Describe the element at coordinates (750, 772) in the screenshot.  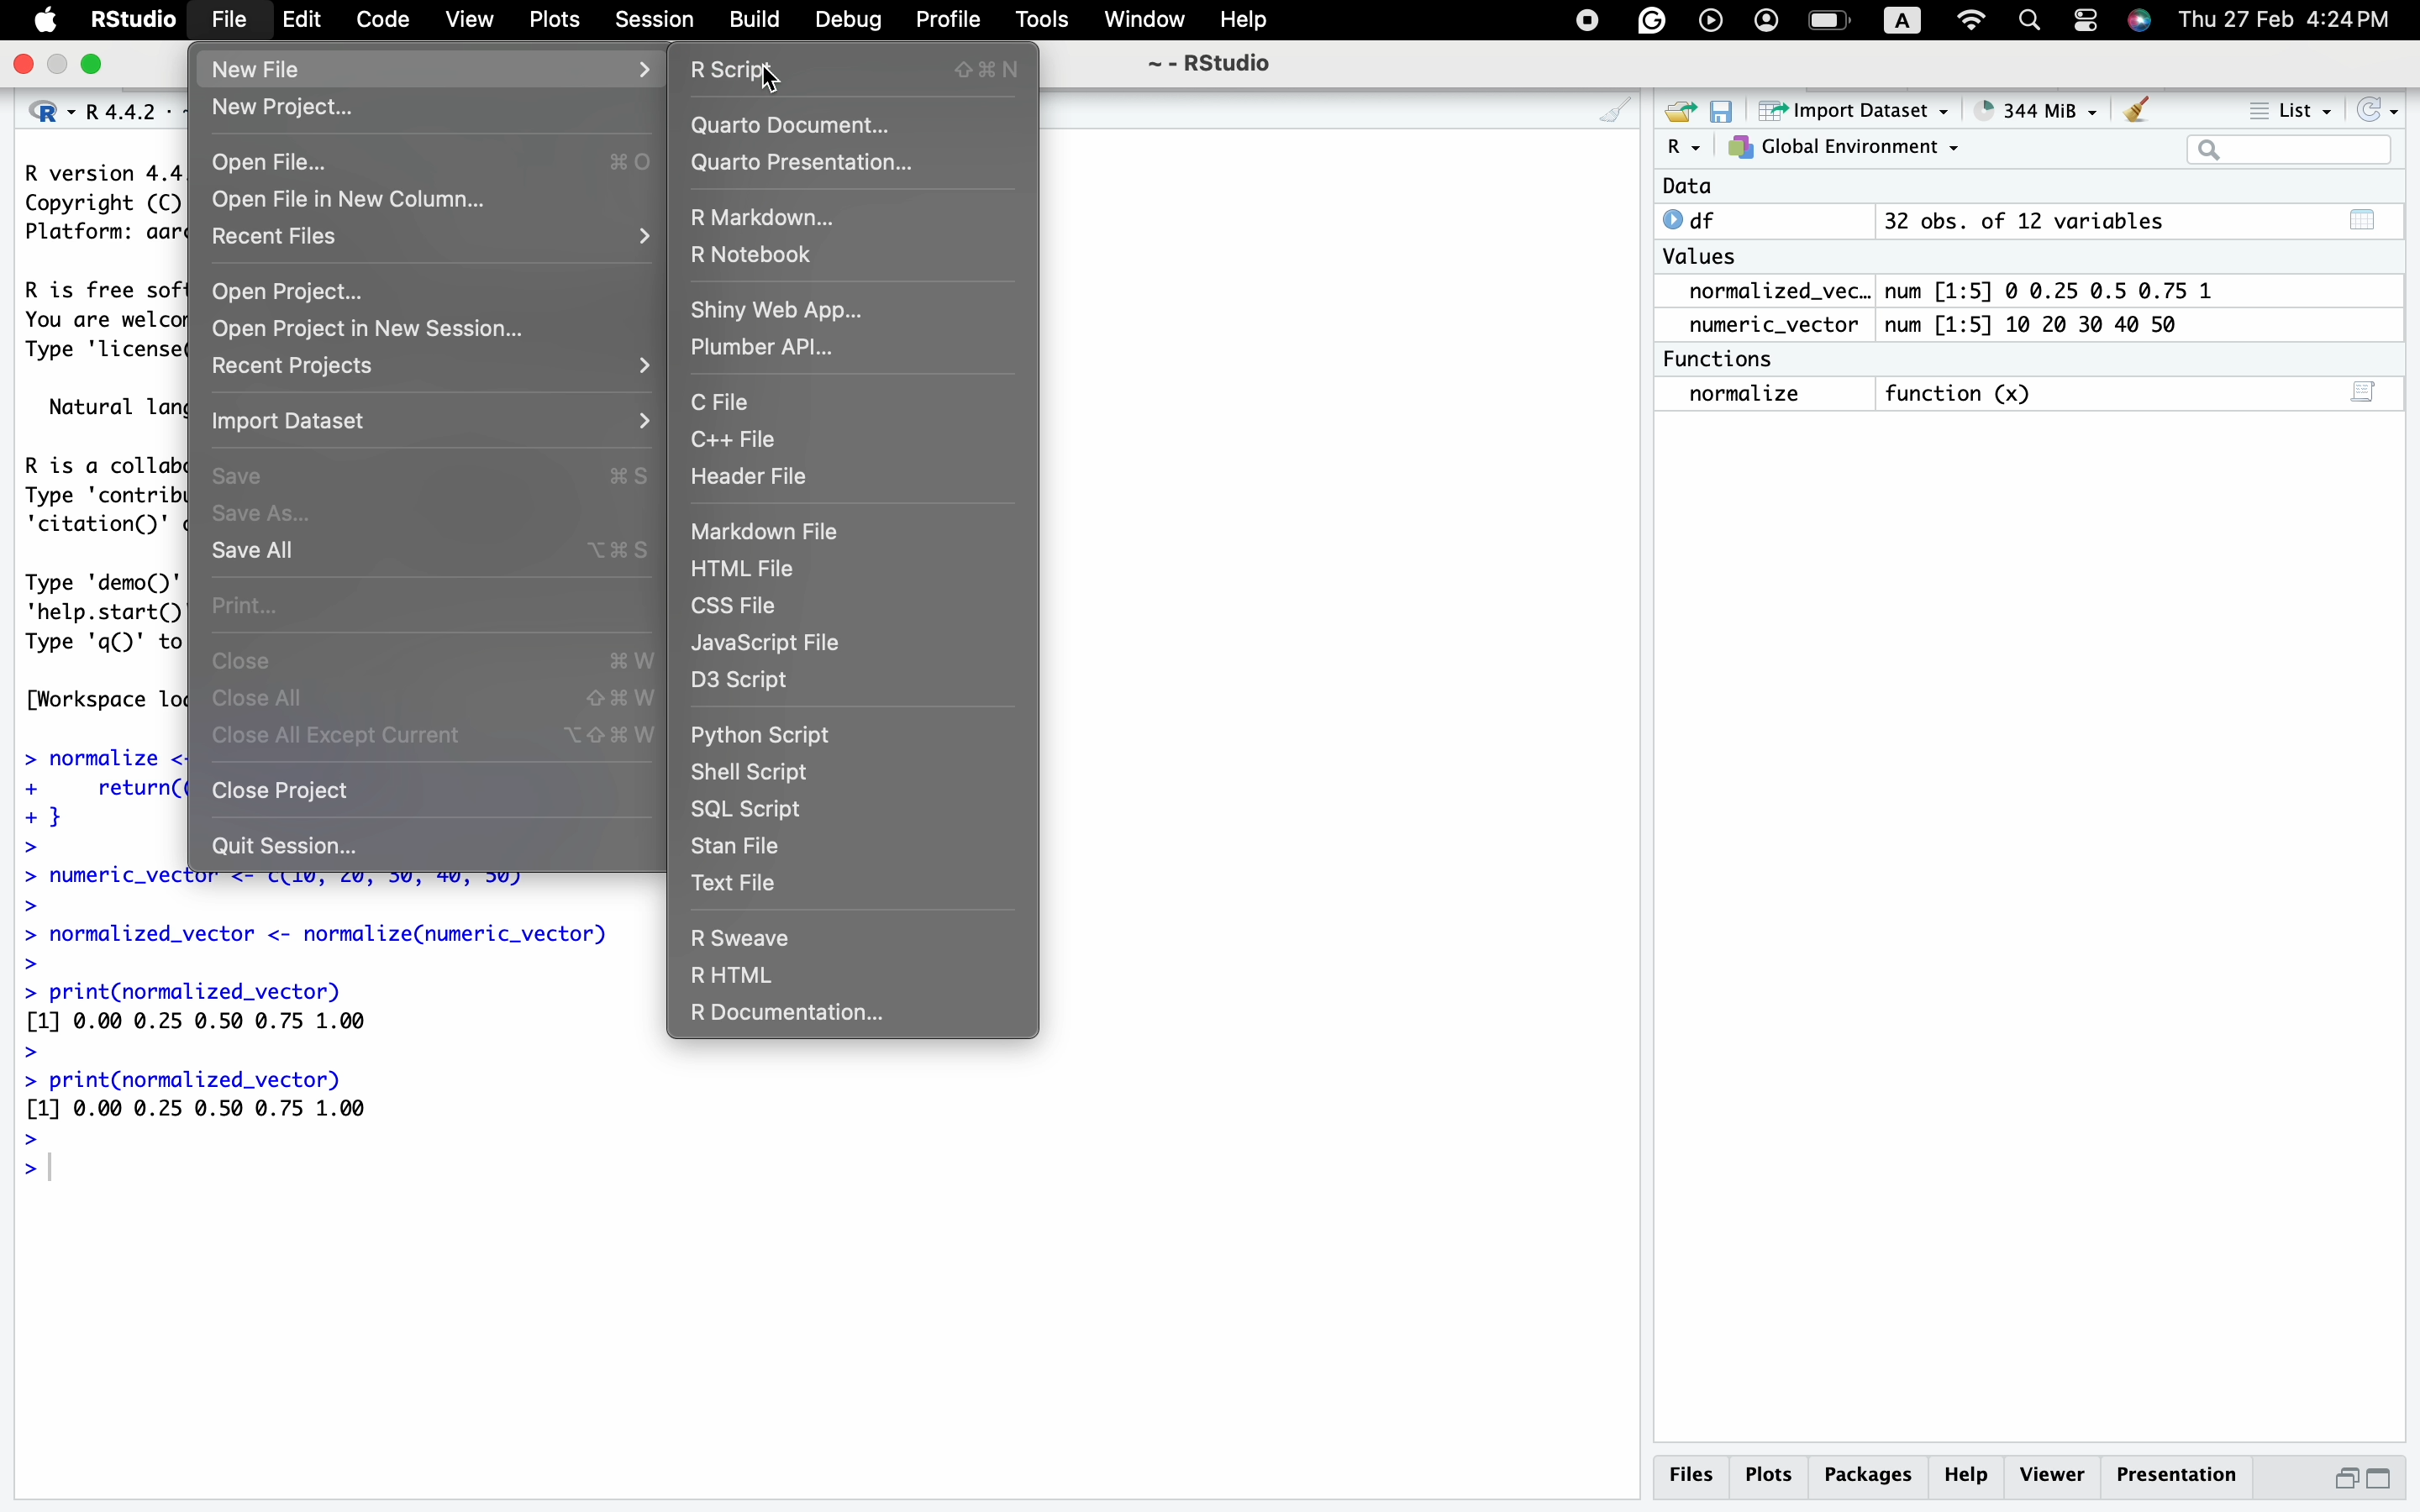
I see `Shell Script` at that location.